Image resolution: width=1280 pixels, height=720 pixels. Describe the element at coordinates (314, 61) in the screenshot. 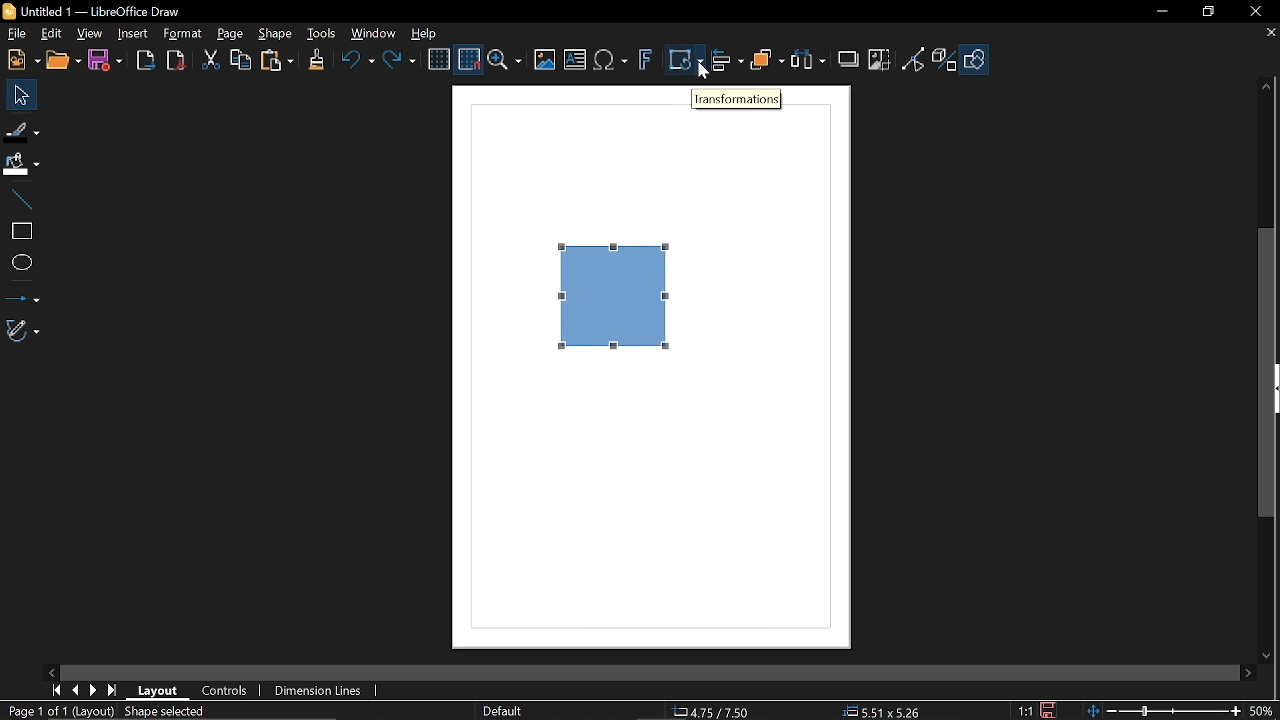

I see `Clone` at that location.